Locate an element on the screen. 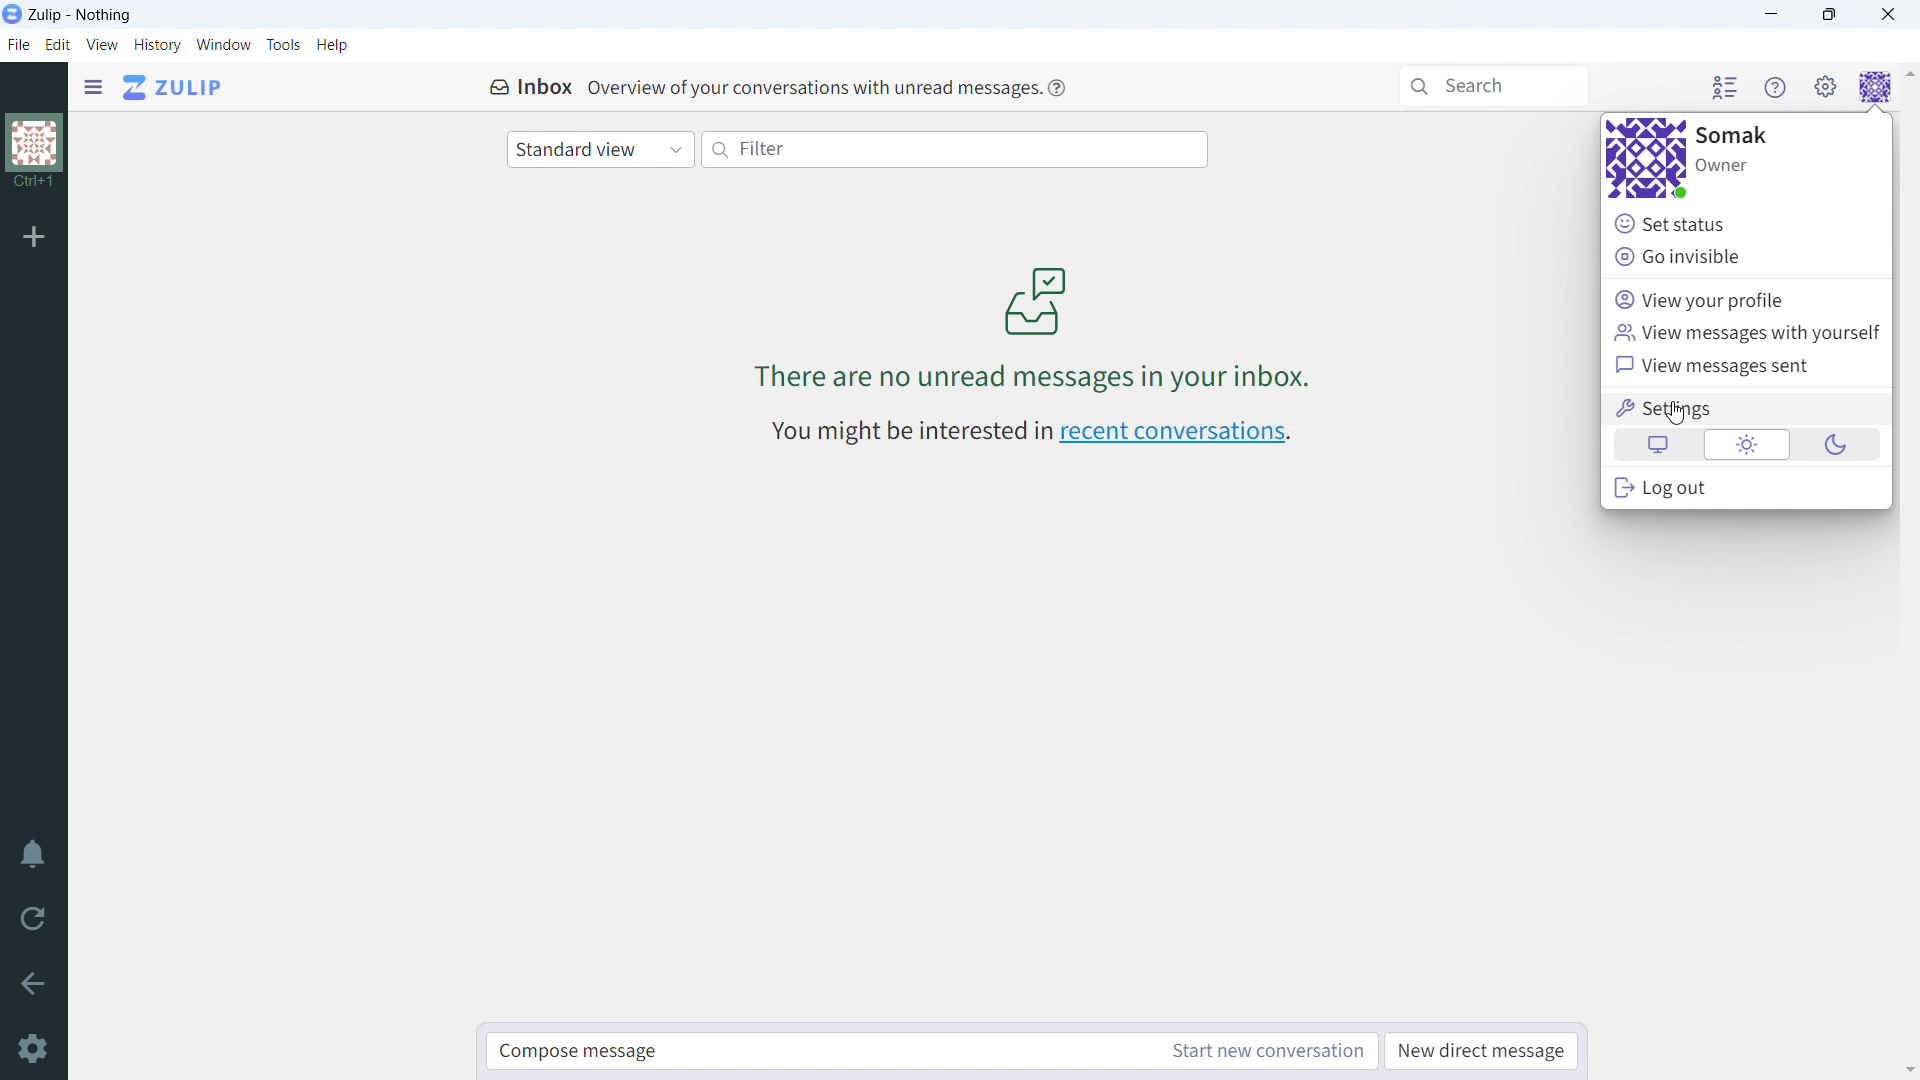  tools is located at coordinates (284, 44).